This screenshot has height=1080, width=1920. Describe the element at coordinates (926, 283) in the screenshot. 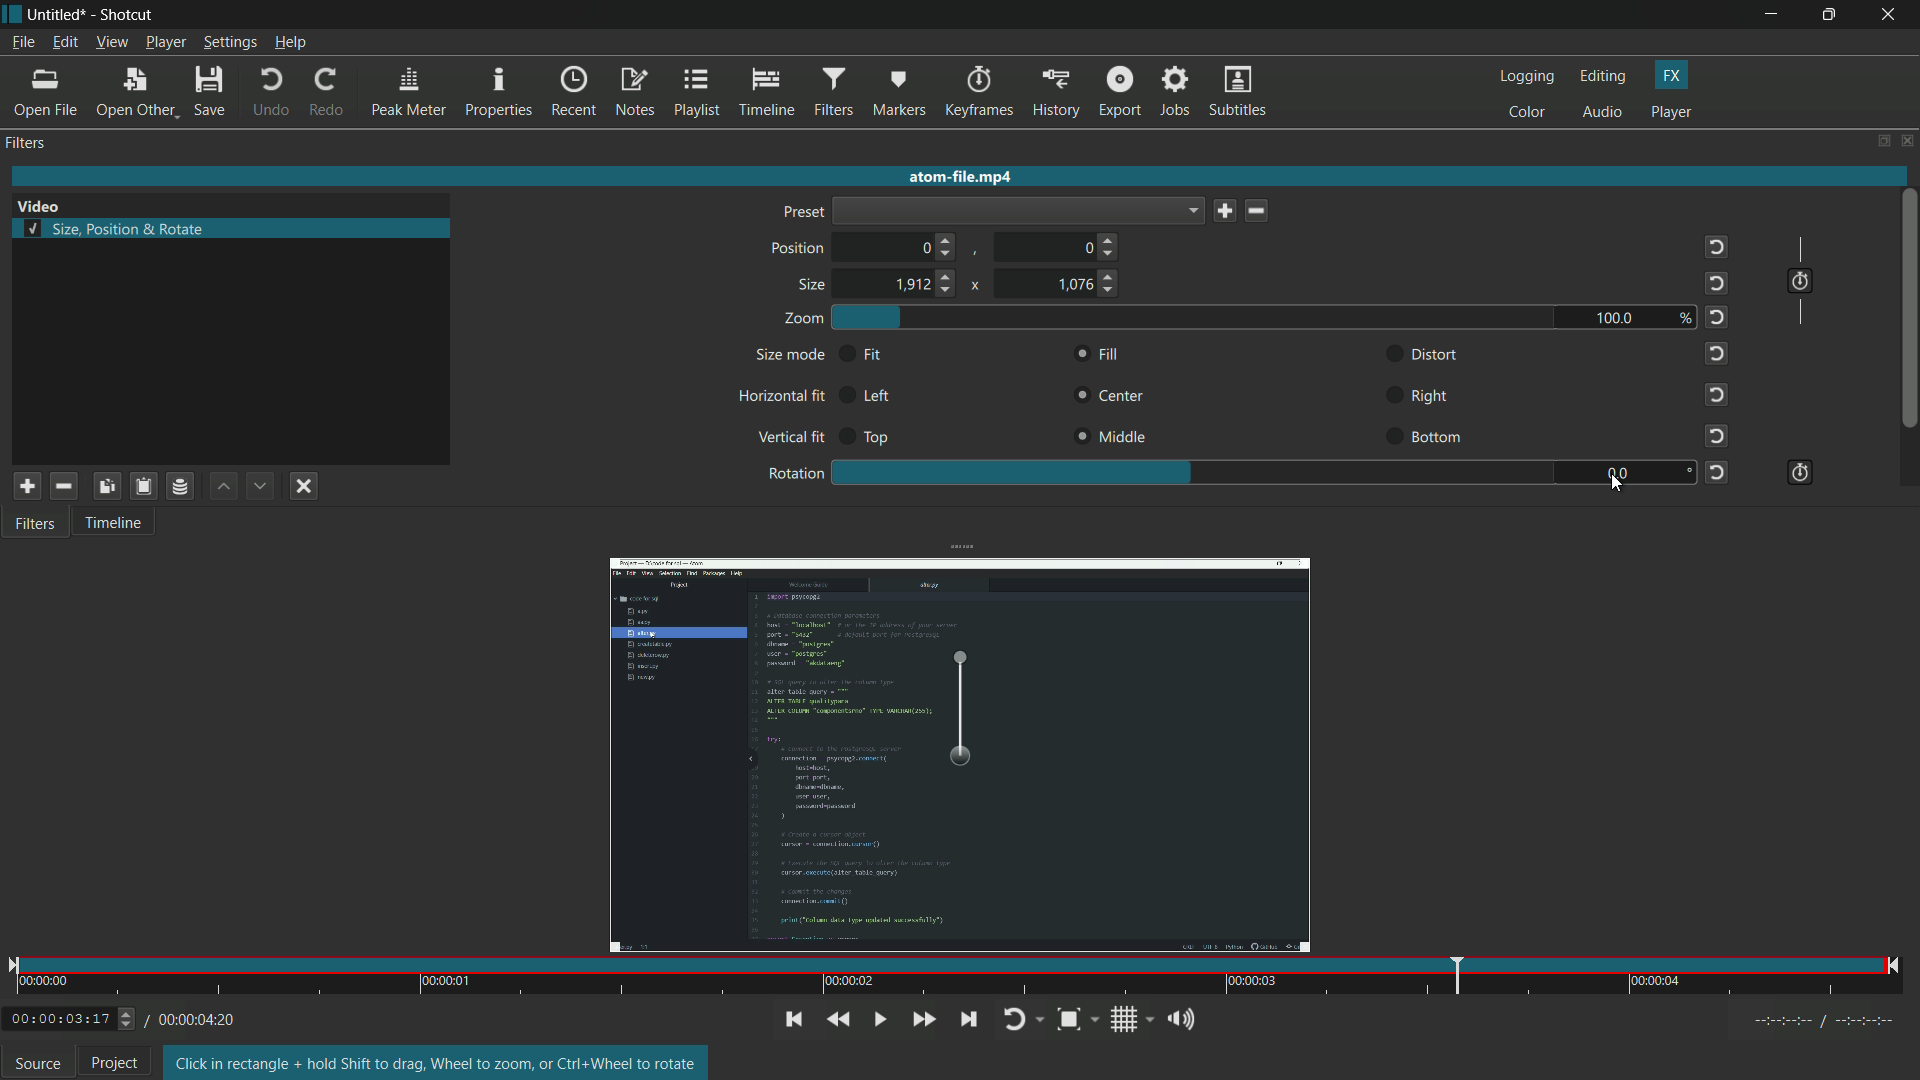

I see `1912 (choose size)` at that location.